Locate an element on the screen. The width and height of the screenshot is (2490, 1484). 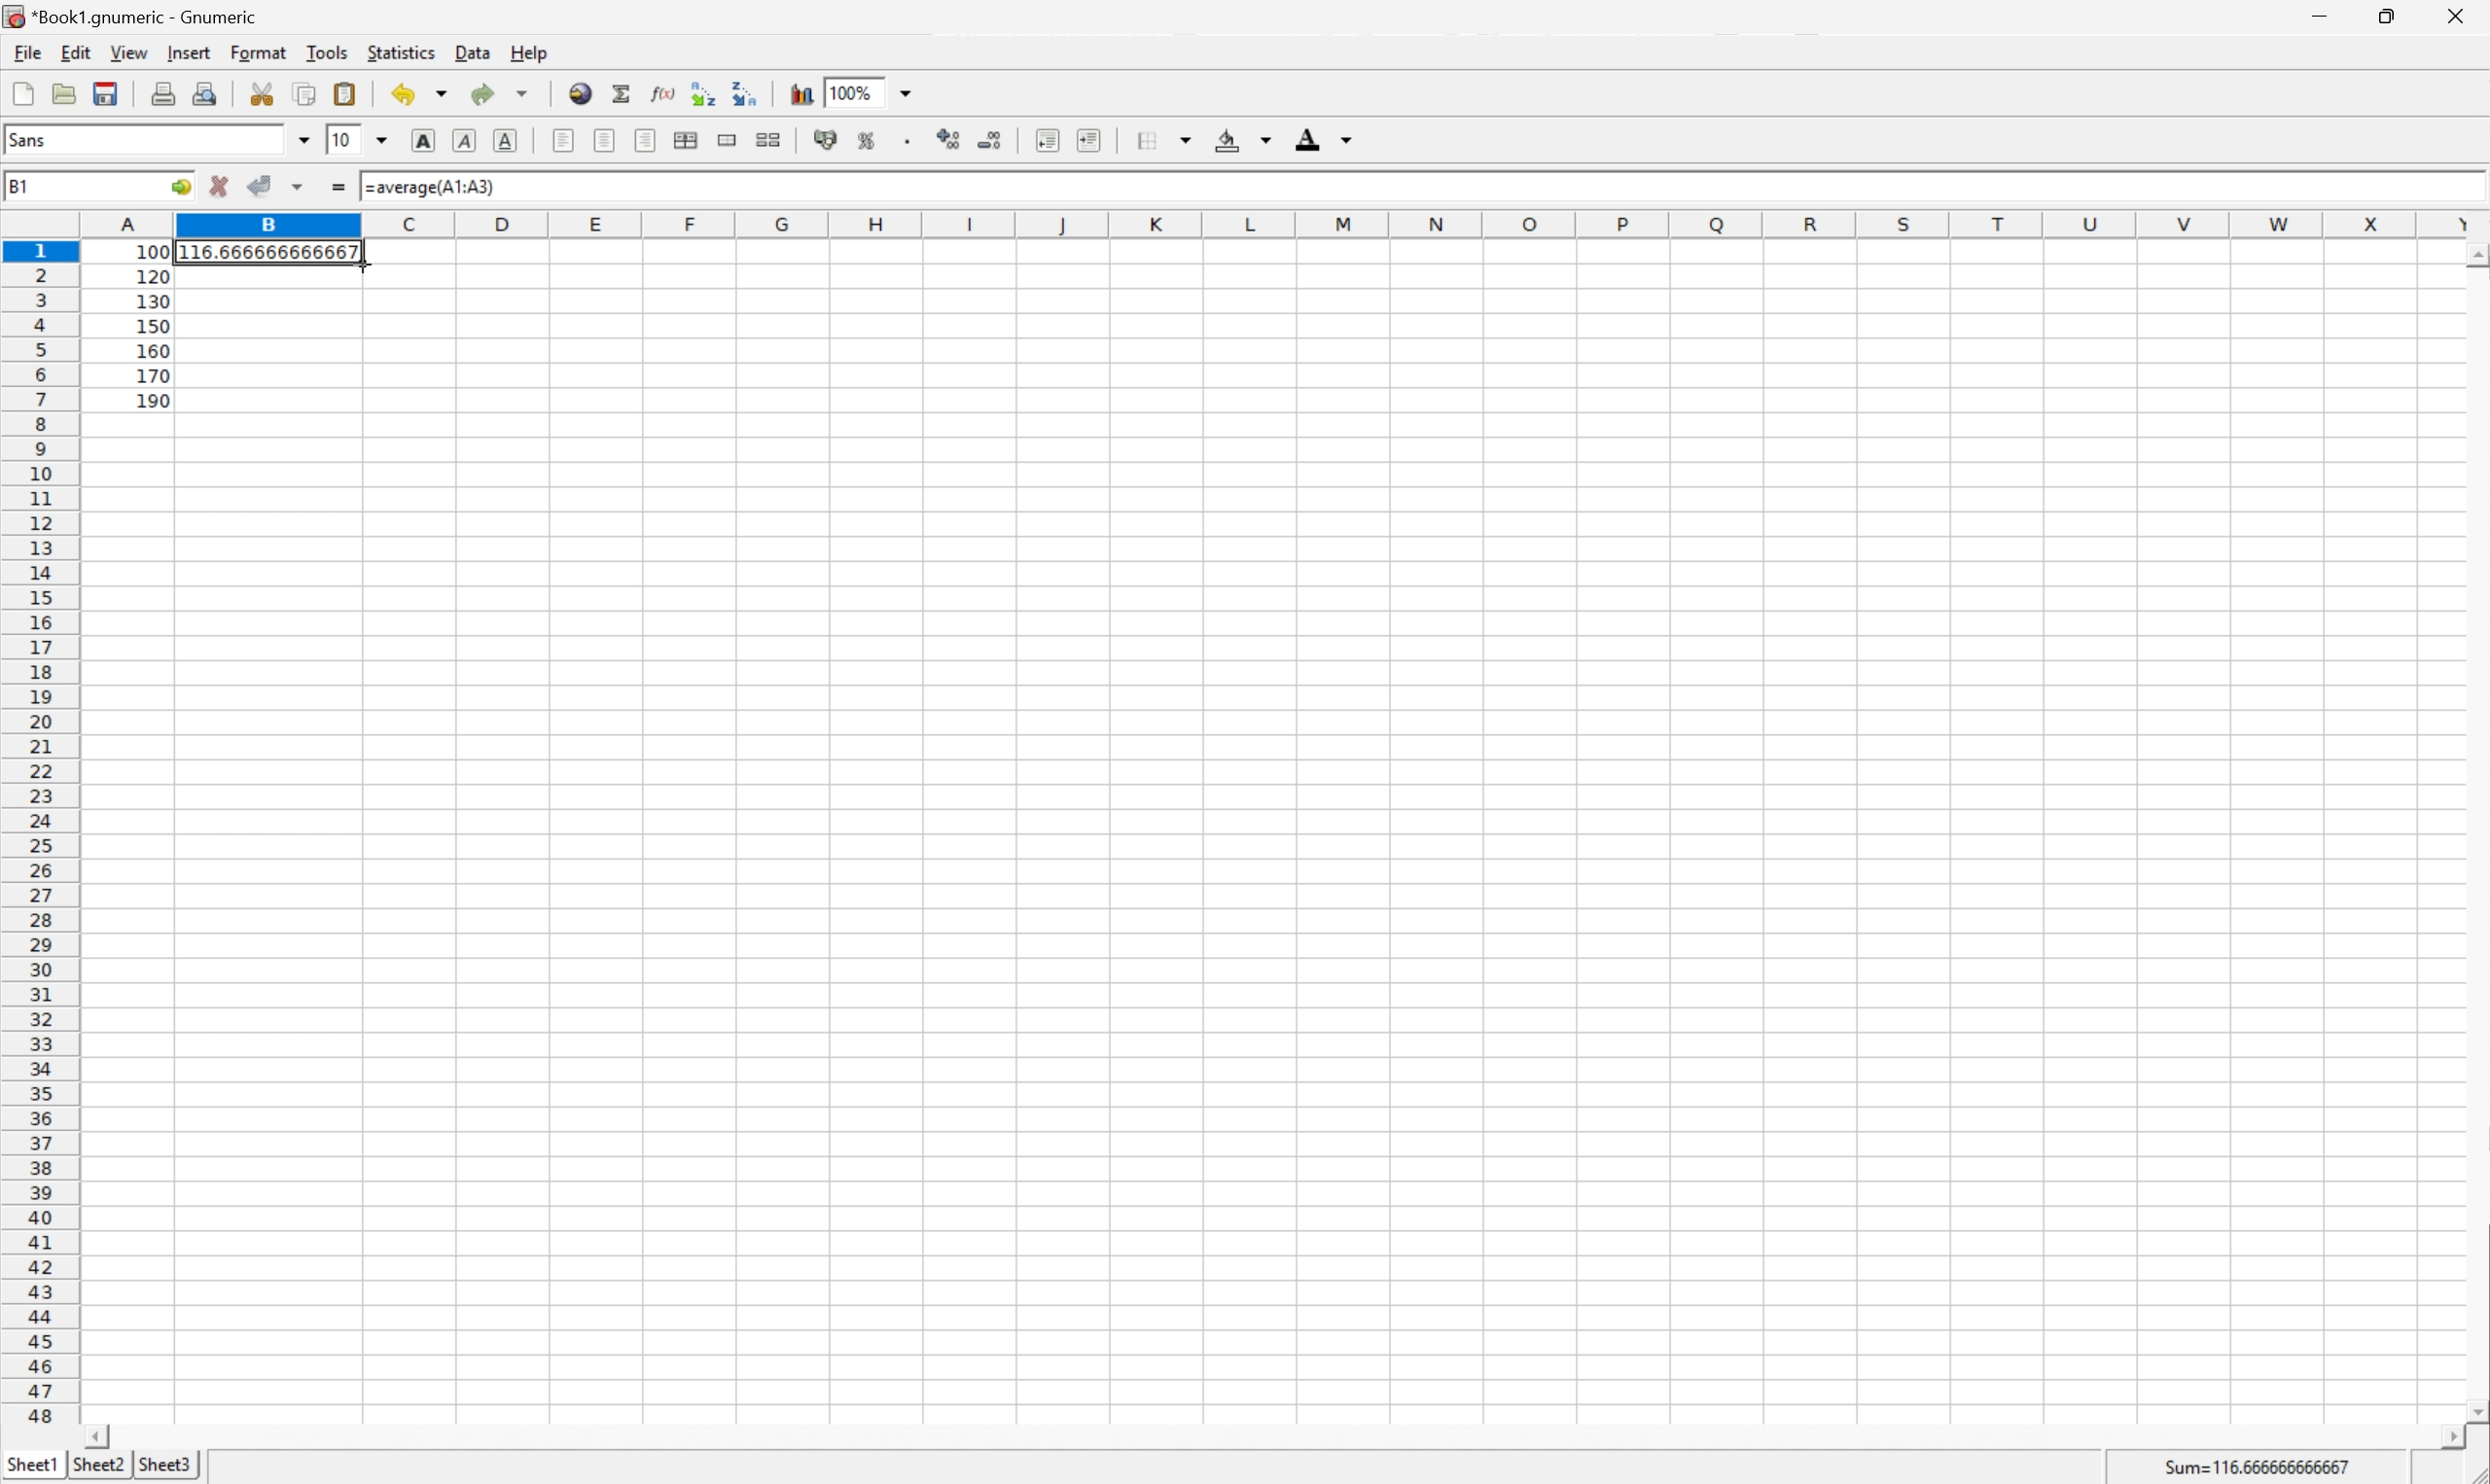
Format is located at coordinates (259, 52).